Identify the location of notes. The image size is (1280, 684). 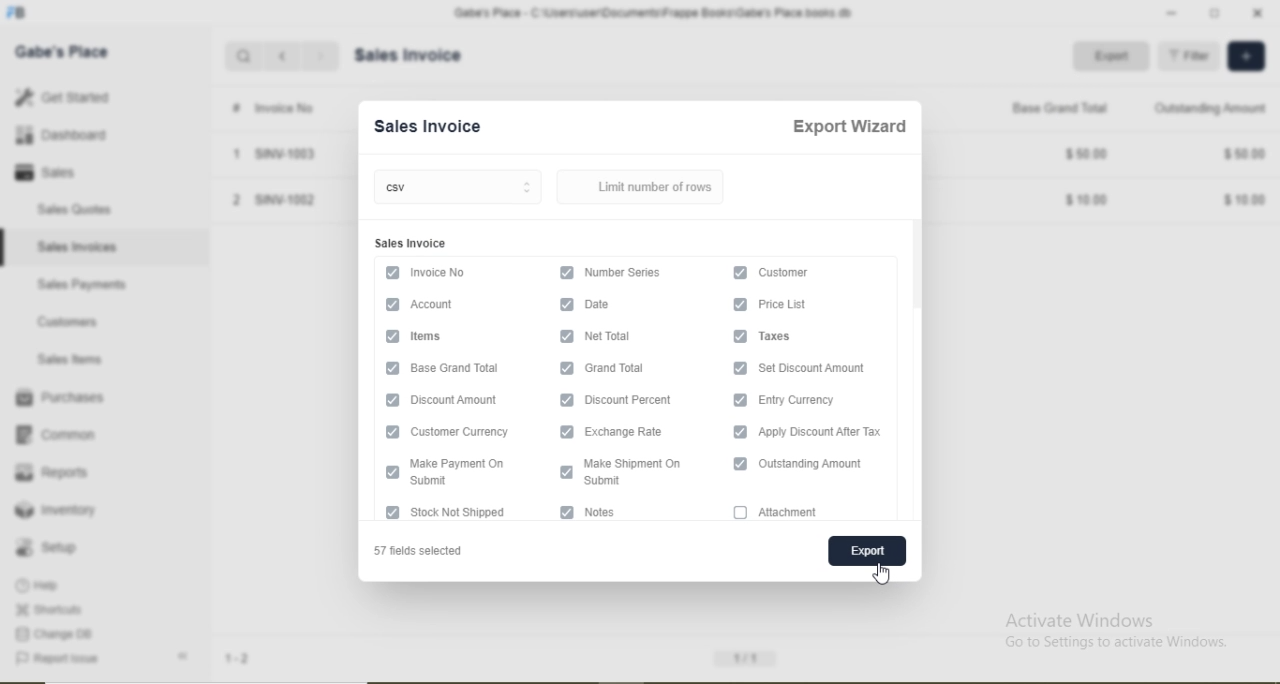
(612, 514).